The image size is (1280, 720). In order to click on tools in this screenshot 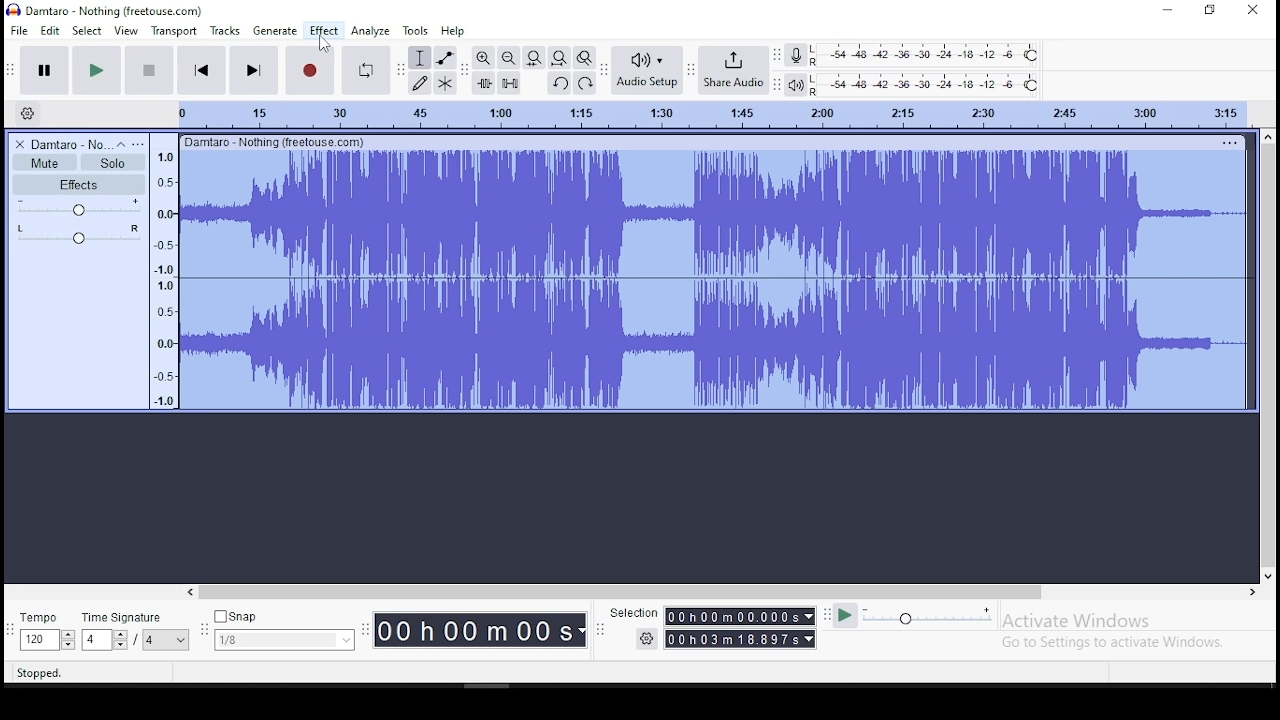, I will do `click(416, 30)`.